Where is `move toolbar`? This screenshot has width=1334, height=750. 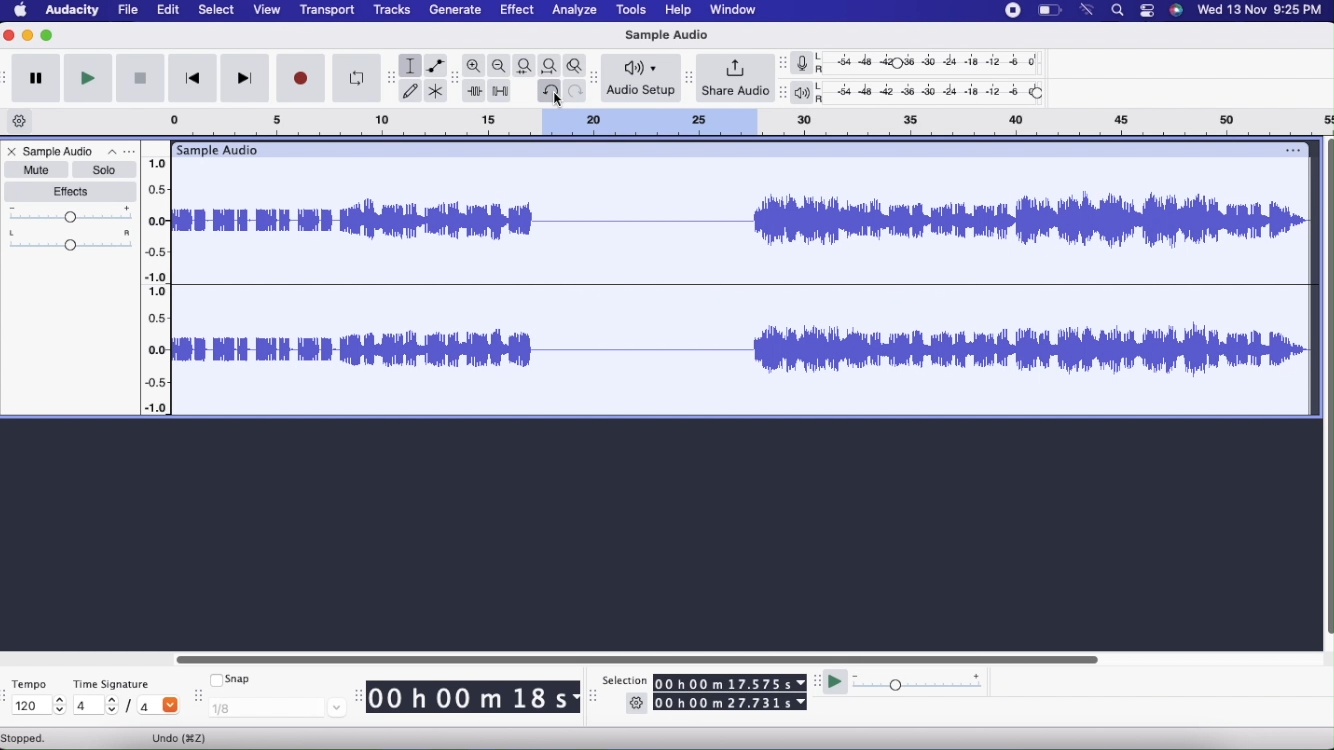
move toolbar is located at coordinates (356, 692).